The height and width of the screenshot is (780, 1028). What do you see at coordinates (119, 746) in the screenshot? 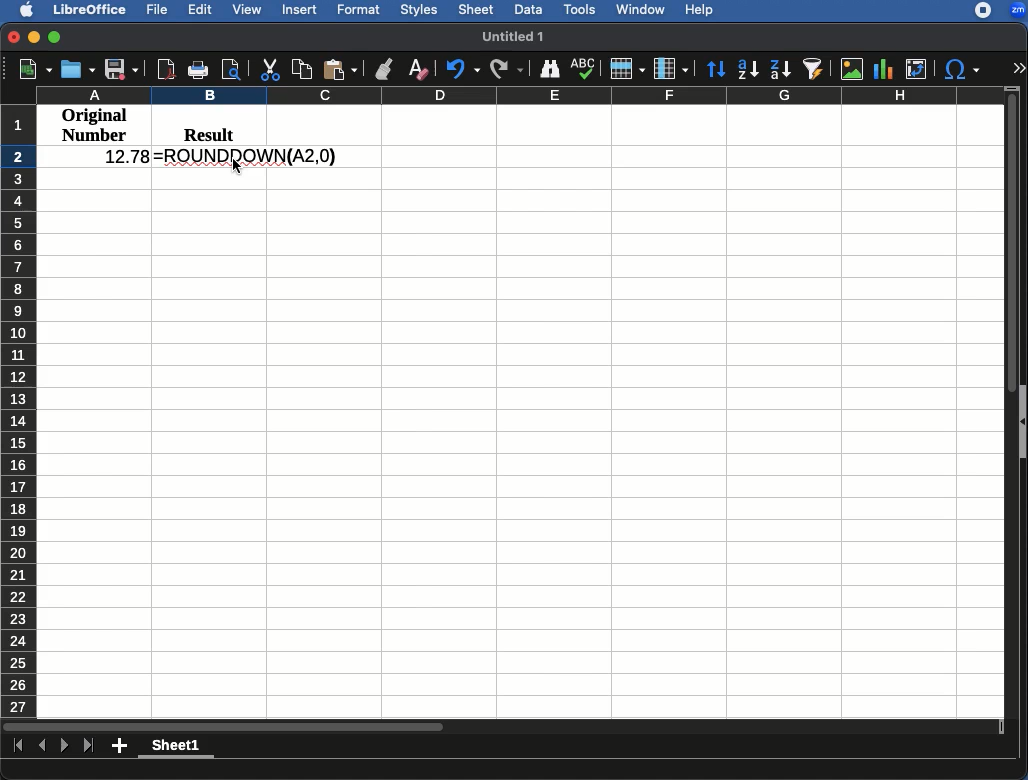
I see `Add sheet` at bounding box center [119, 746].